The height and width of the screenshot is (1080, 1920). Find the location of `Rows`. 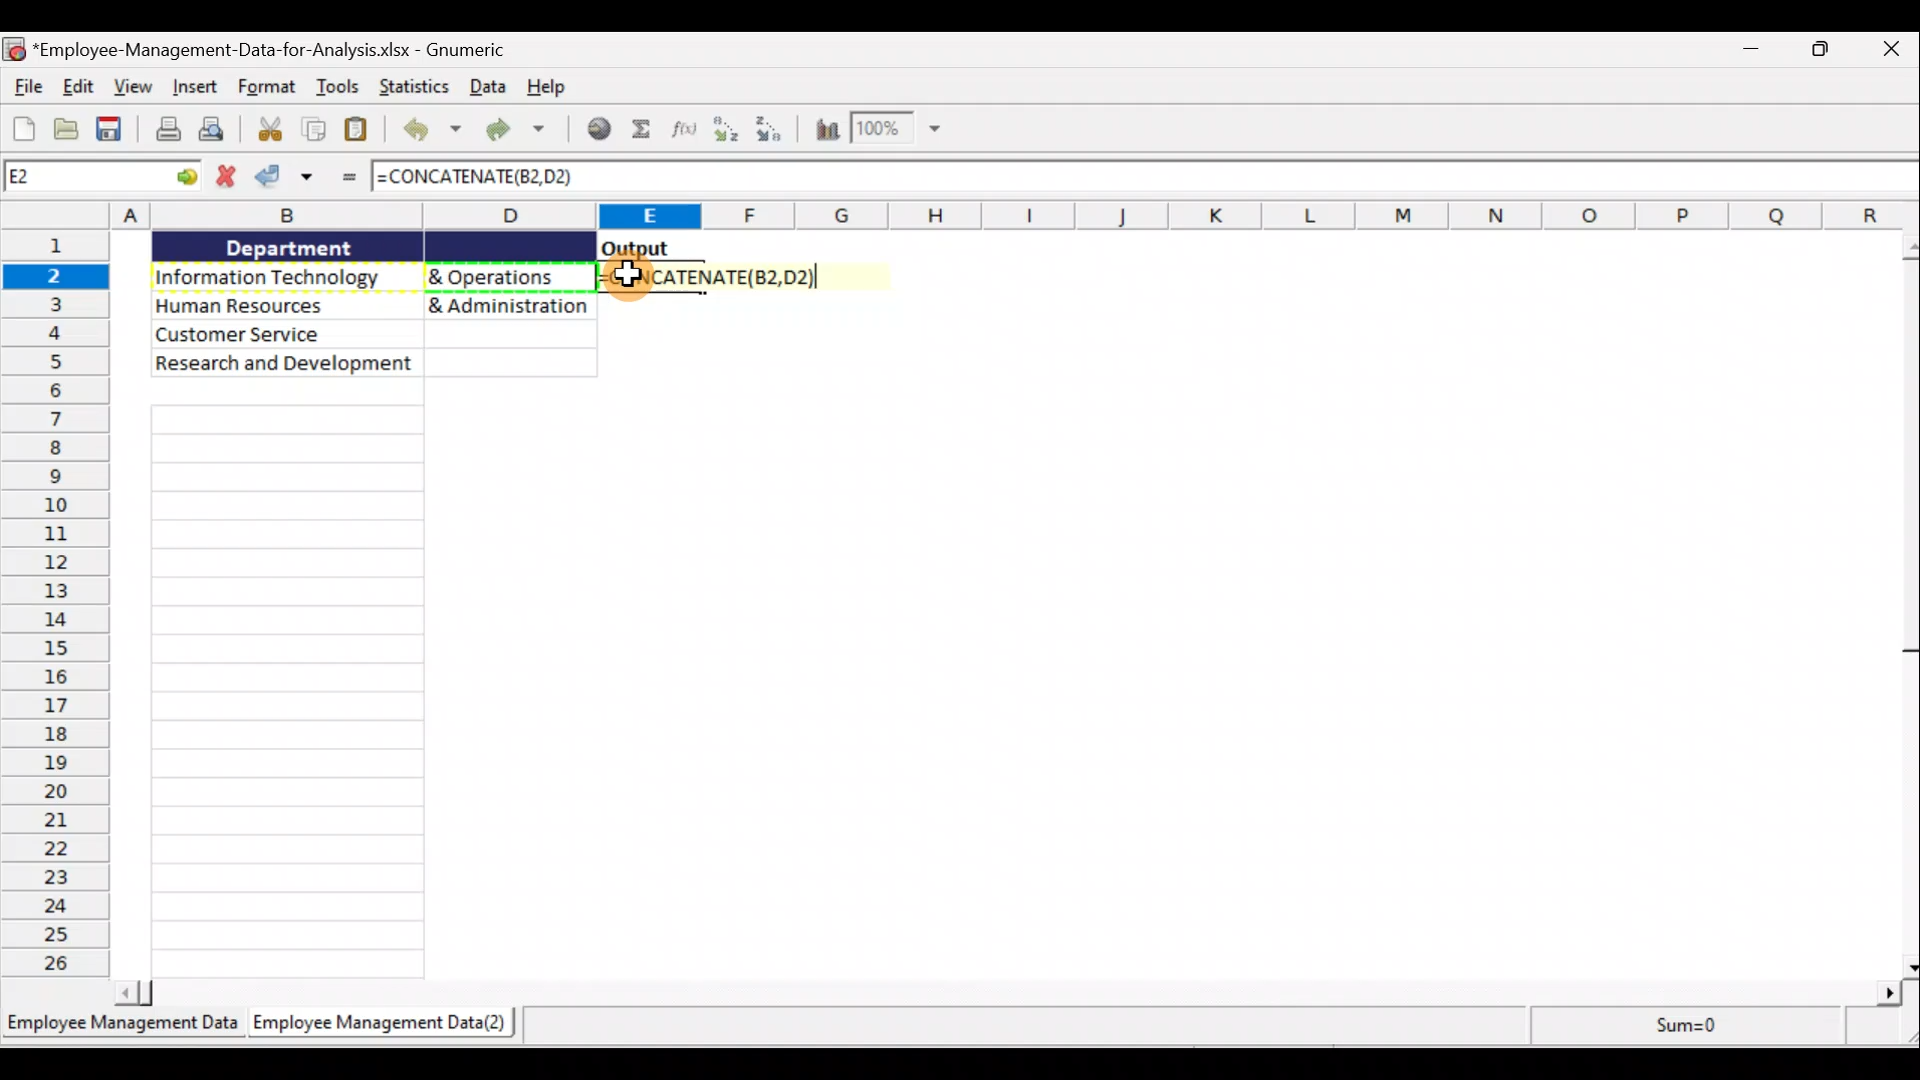

Rows is located at coordinates (59, 605).